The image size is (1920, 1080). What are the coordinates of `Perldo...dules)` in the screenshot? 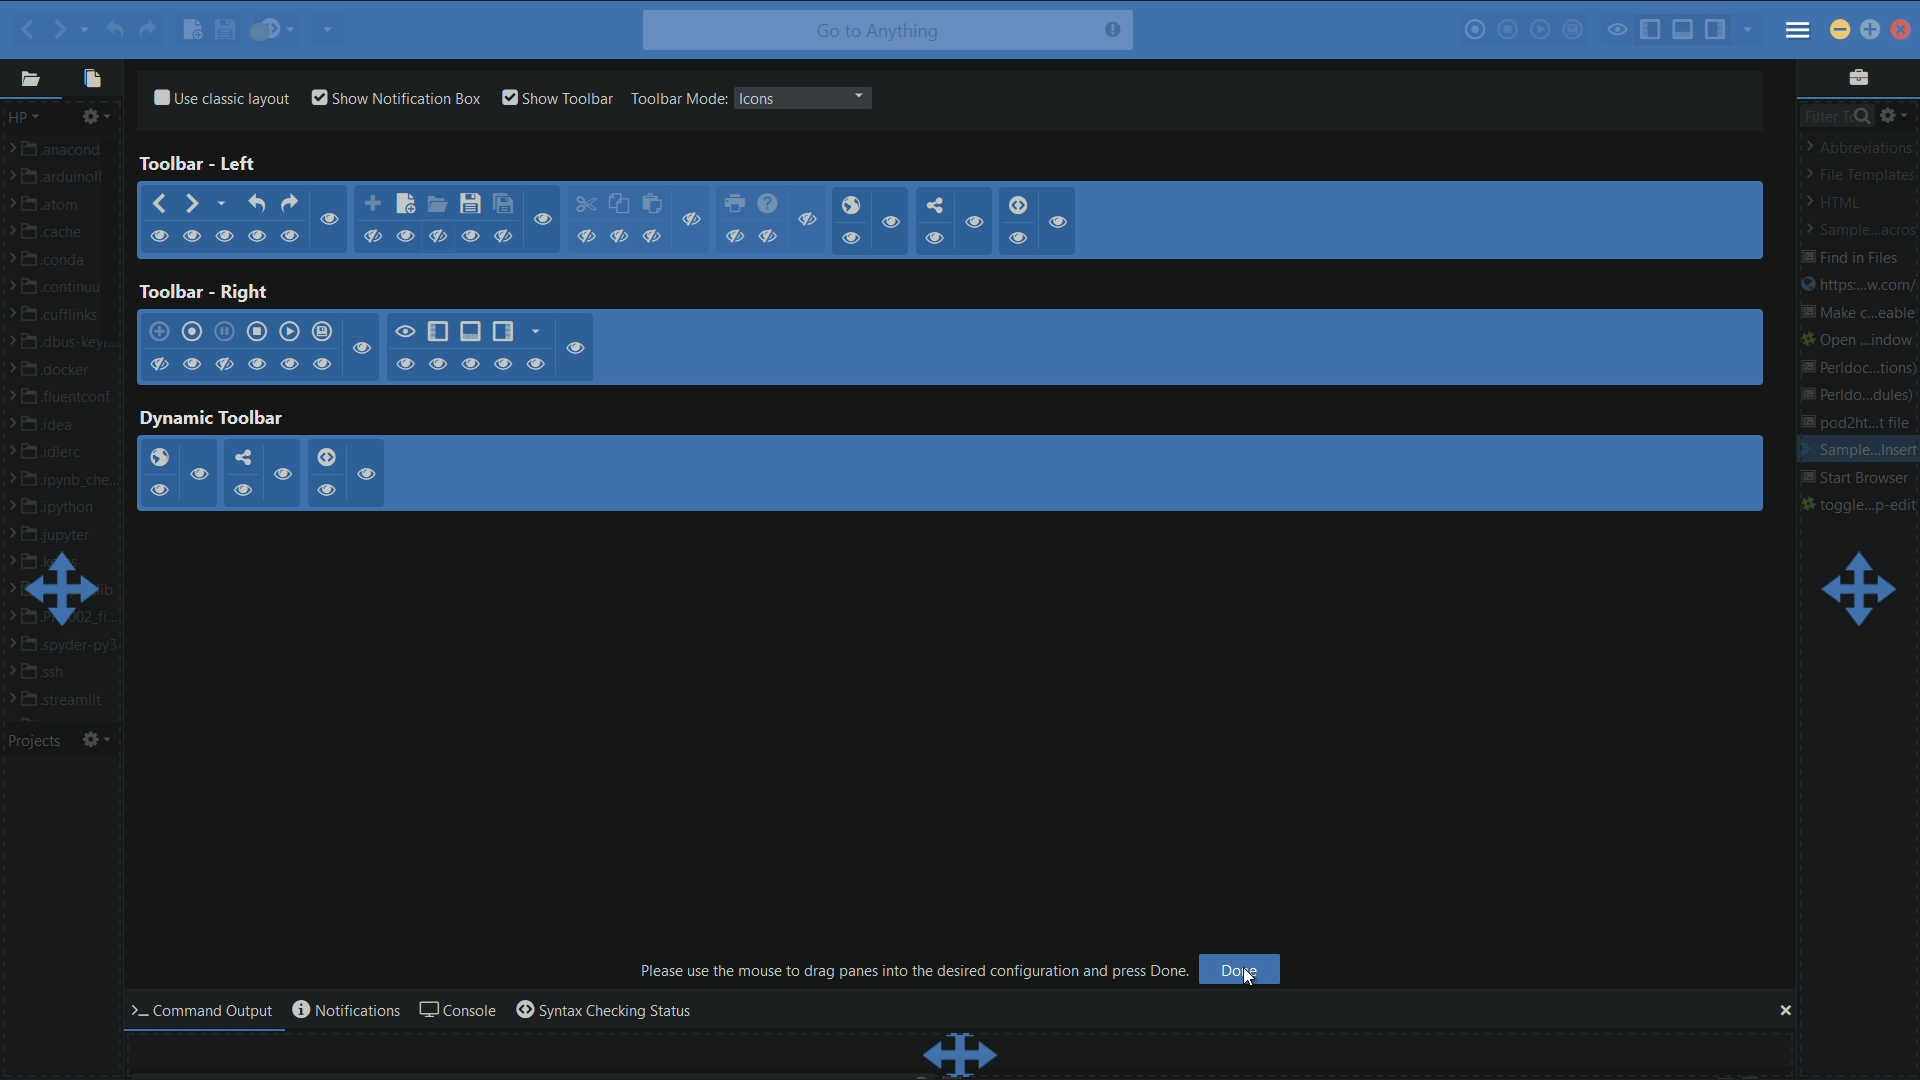 It's located at (1859, 397).